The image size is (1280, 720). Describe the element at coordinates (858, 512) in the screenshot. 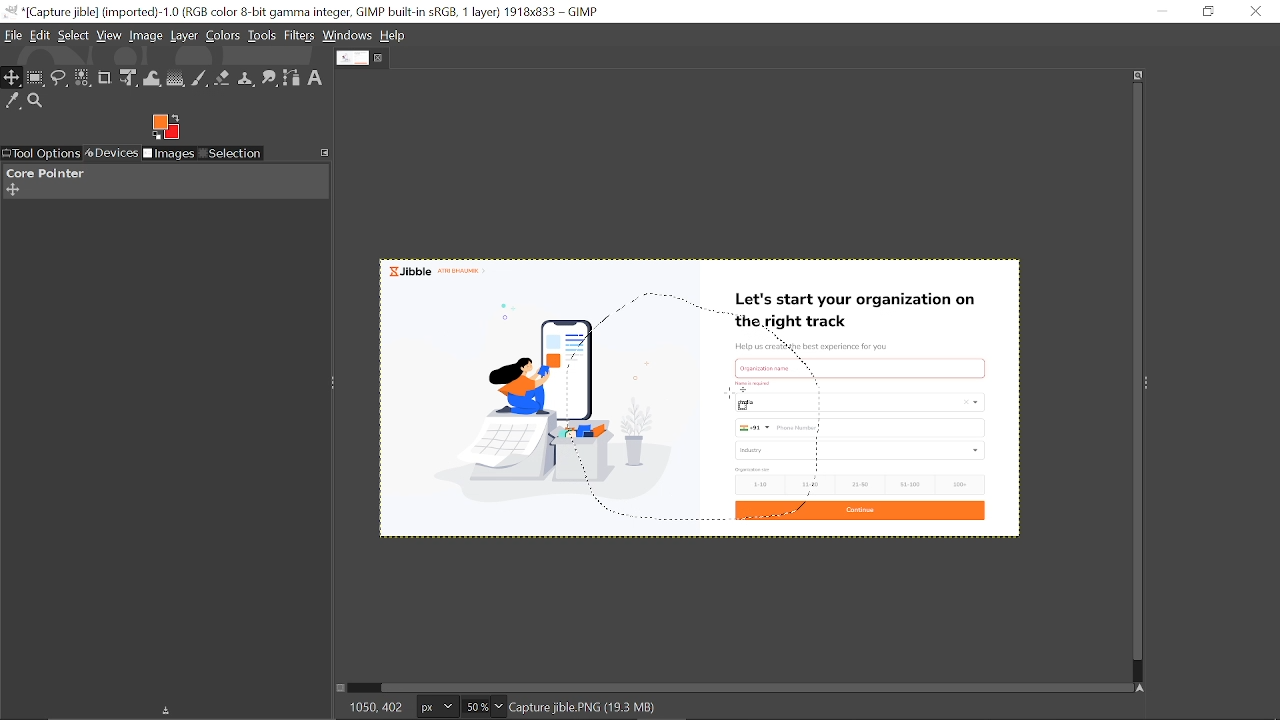

I see `Continue` at that location.